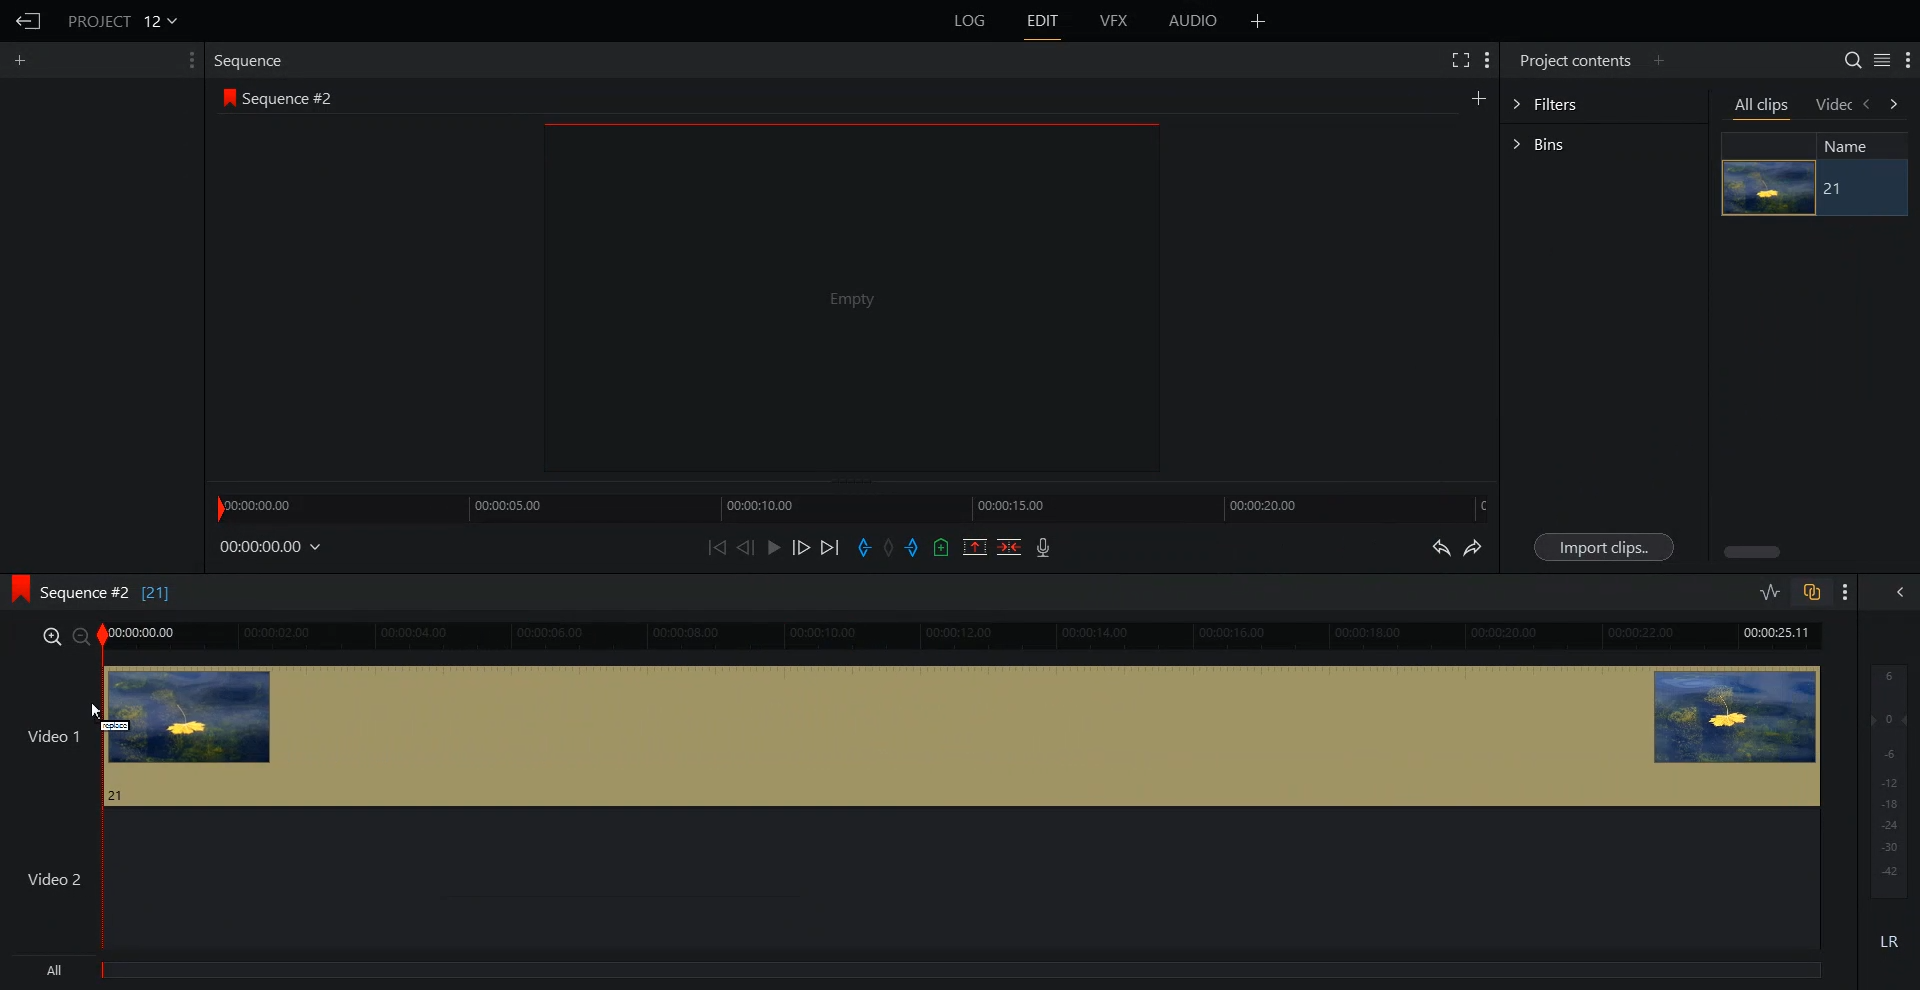 The height and width of the screenshot is (990, 1920). What do you see at coordinates (1889, 779) in the screenshot?
I see `Audio output in Db` at bounding box center [1889, 779].